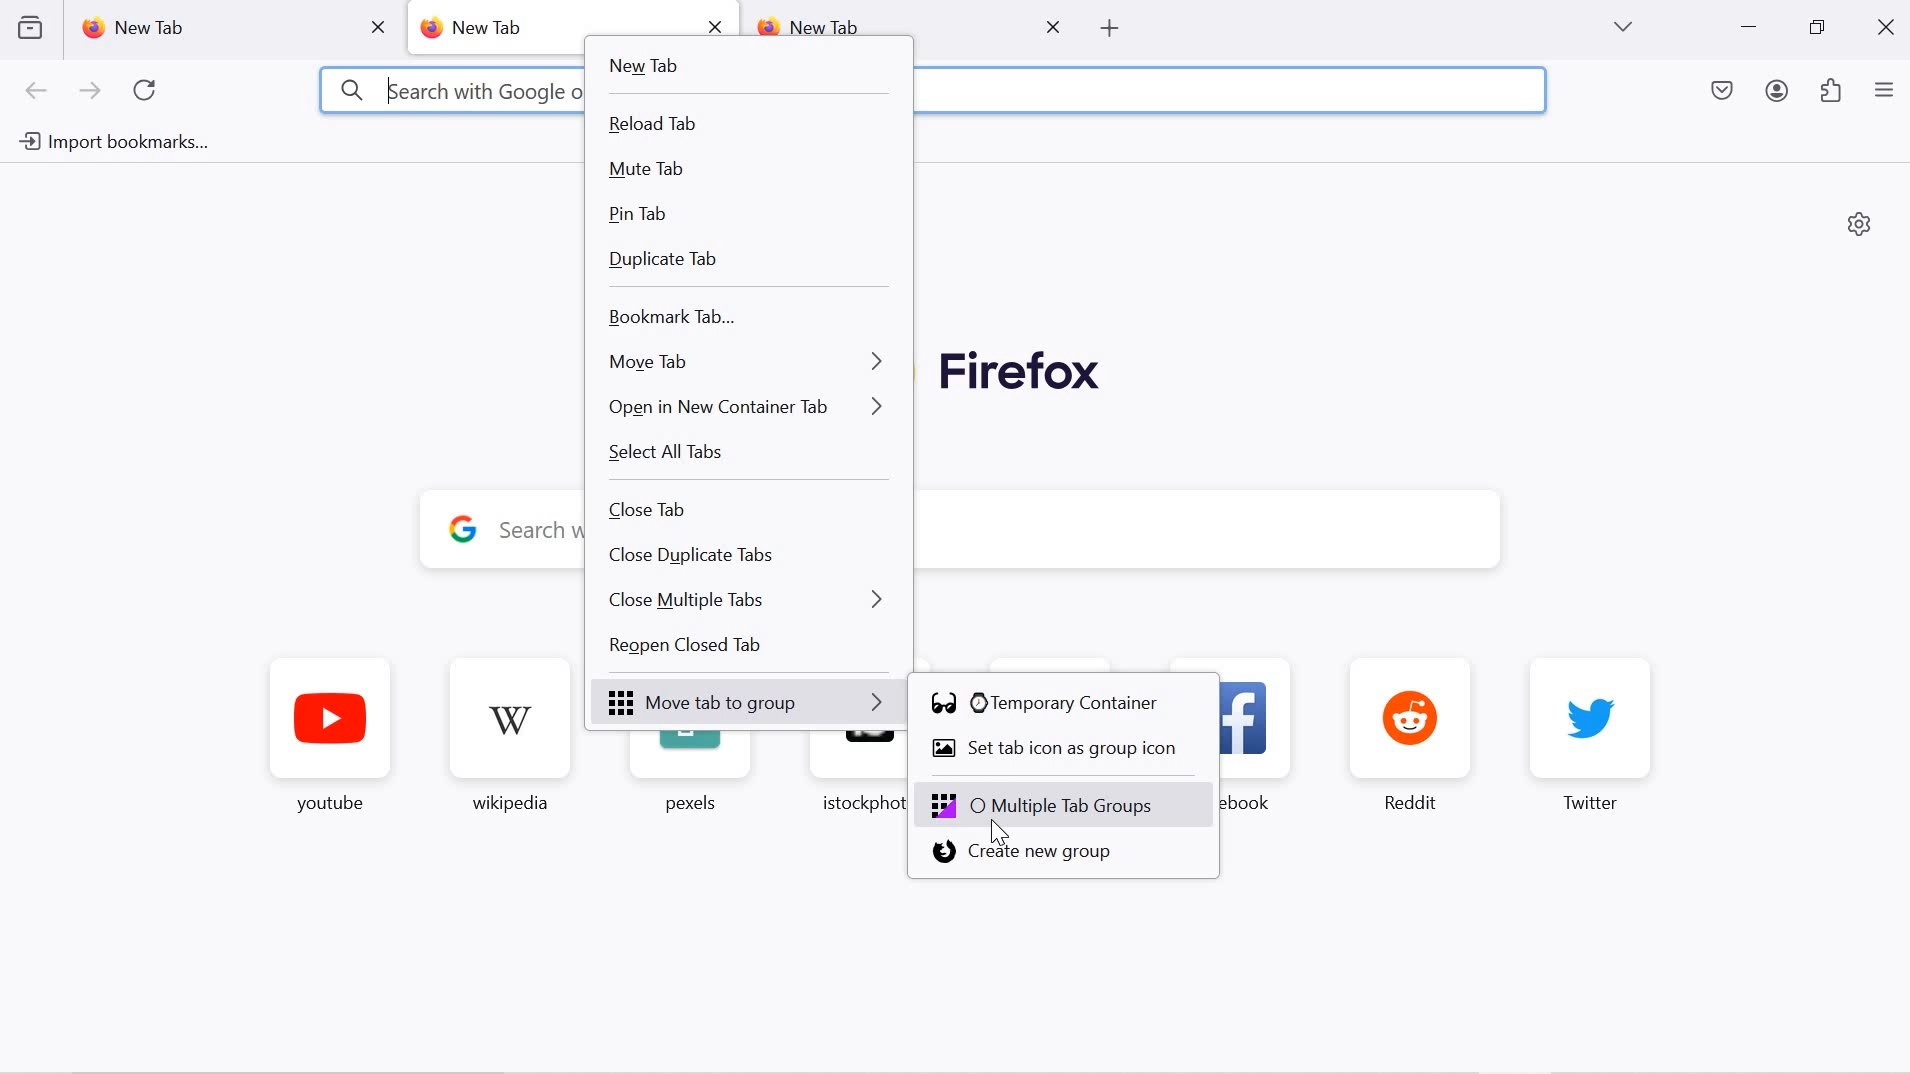 Image resolution: width=1910 pixels, height=1074 pixels. What do you see at coordinates (997, 834) in the screenshot?
I see `cursor` at bounding box center [997, 834].